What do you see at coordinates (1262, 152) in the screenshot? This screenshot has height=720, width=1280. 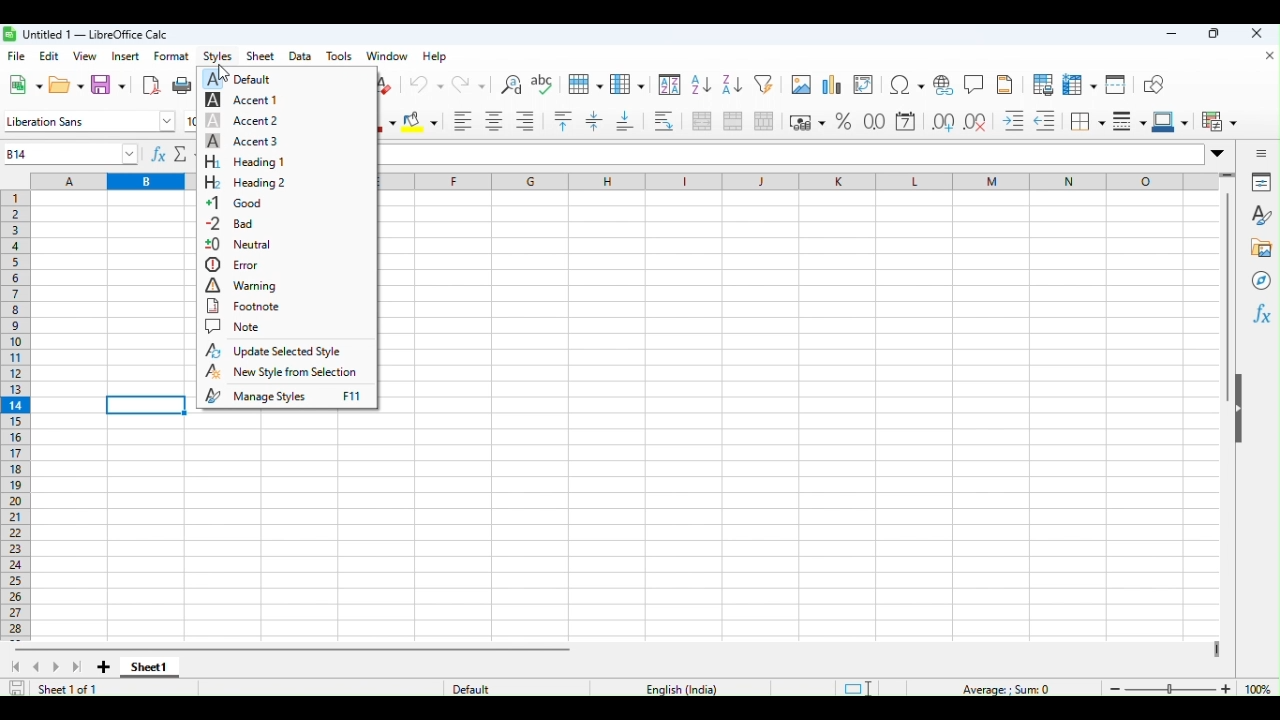 I see `Side bar settings` at bounding box center [1262, 152].